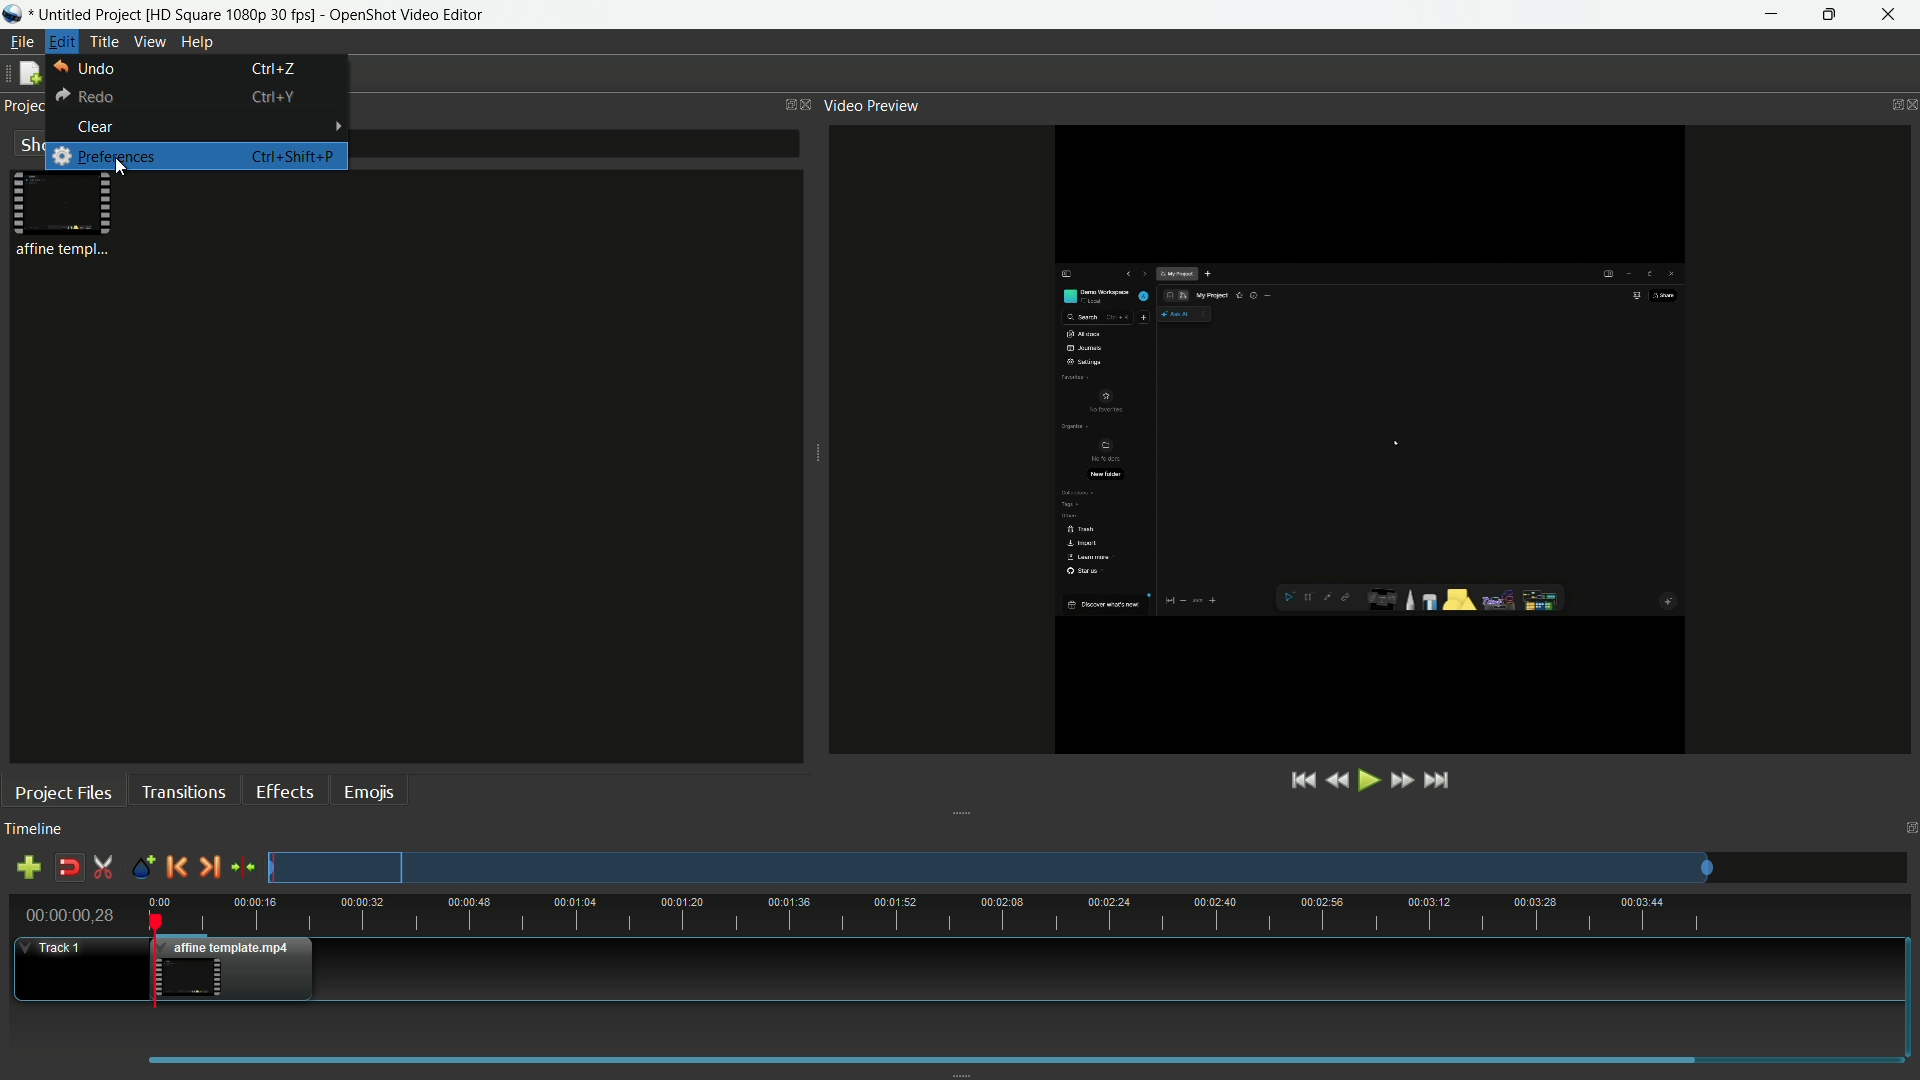 Image resolution: width=1920 pixels, height=1080 pixels. What do you see at coordinates (150, 42) in the screenshot?
I see `view menu` at bounding box center [150, 42].